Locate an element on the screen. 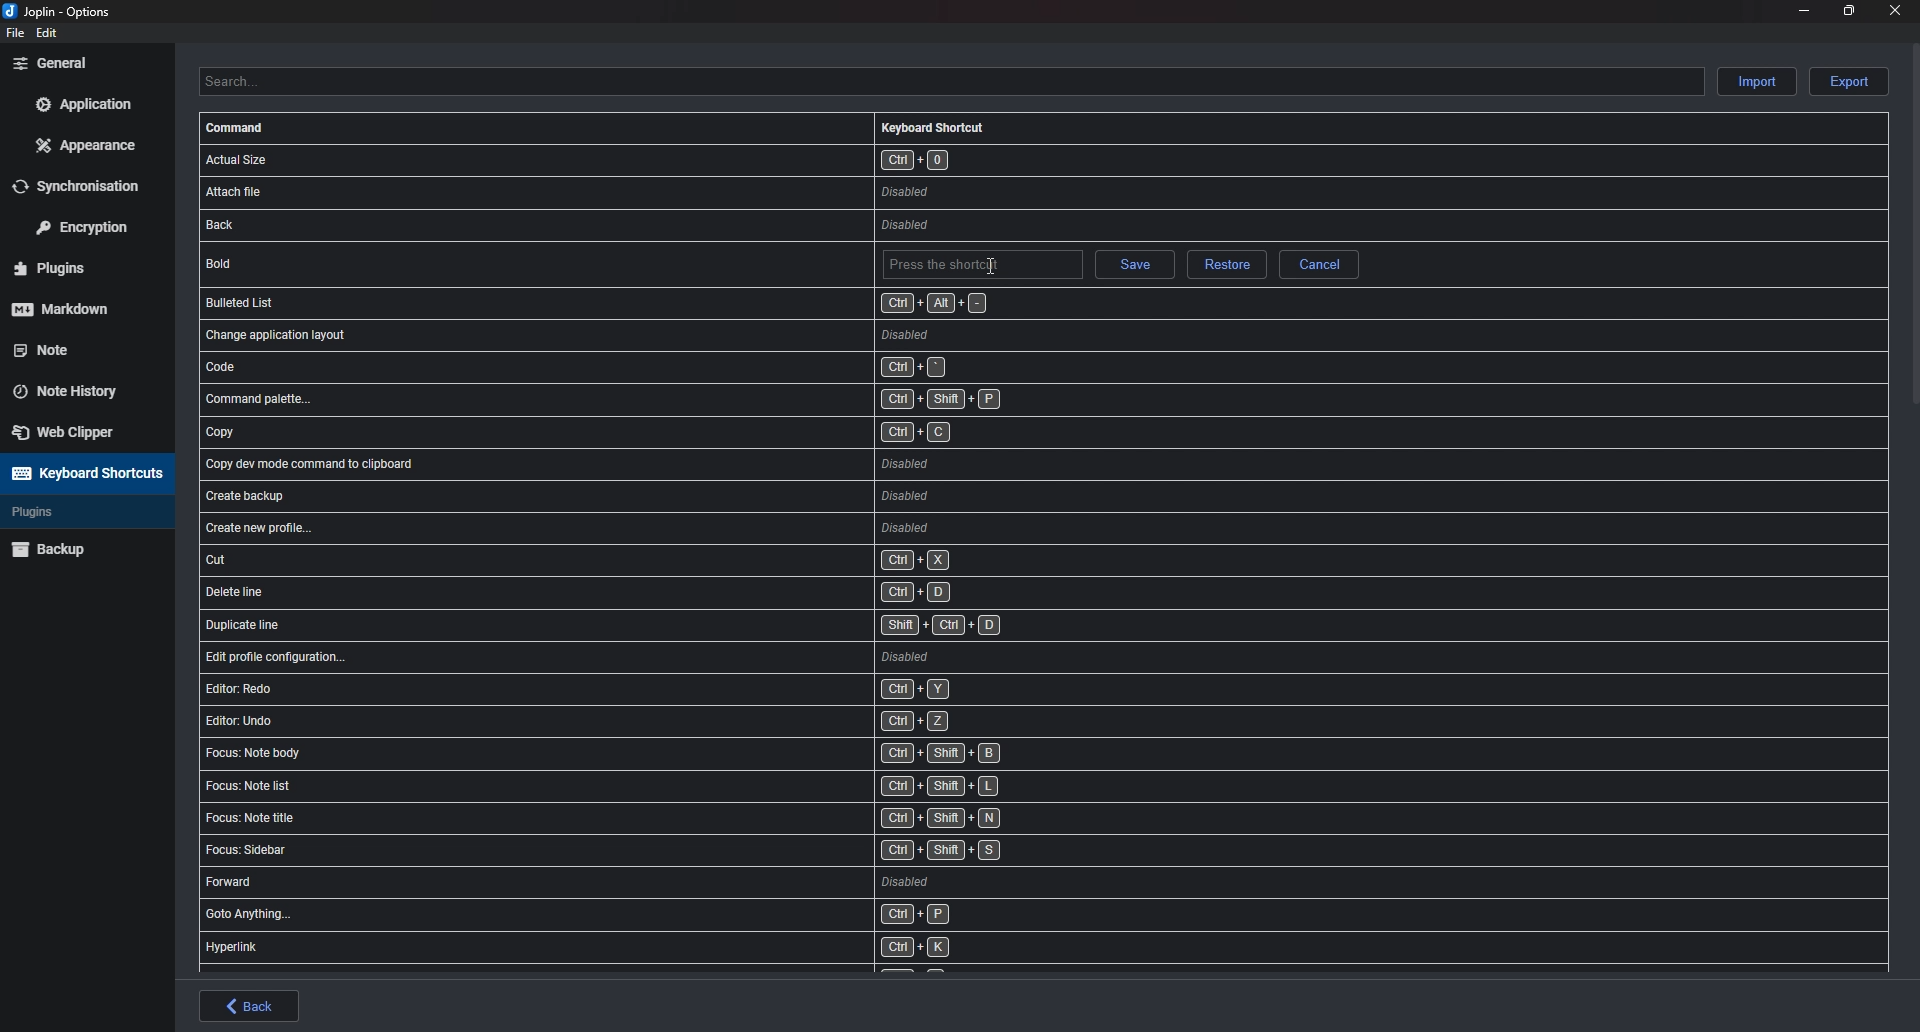  Plugins is located at coordinates (72, 512).